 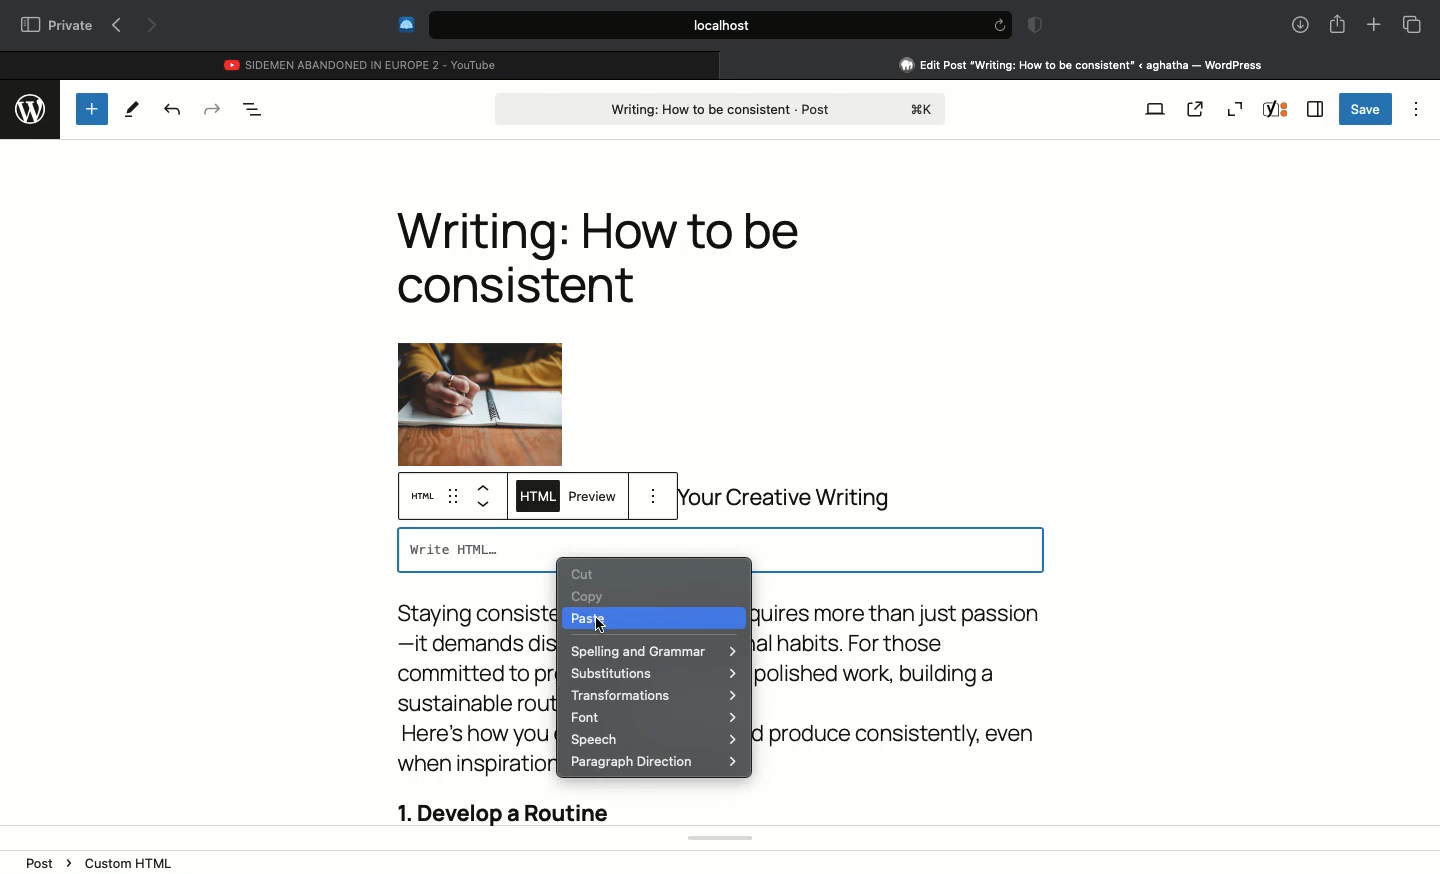 What do you see at coordinates (1297, 26) in the screenshot?
I see `Downlaods` at bounding box center [1297, 26].